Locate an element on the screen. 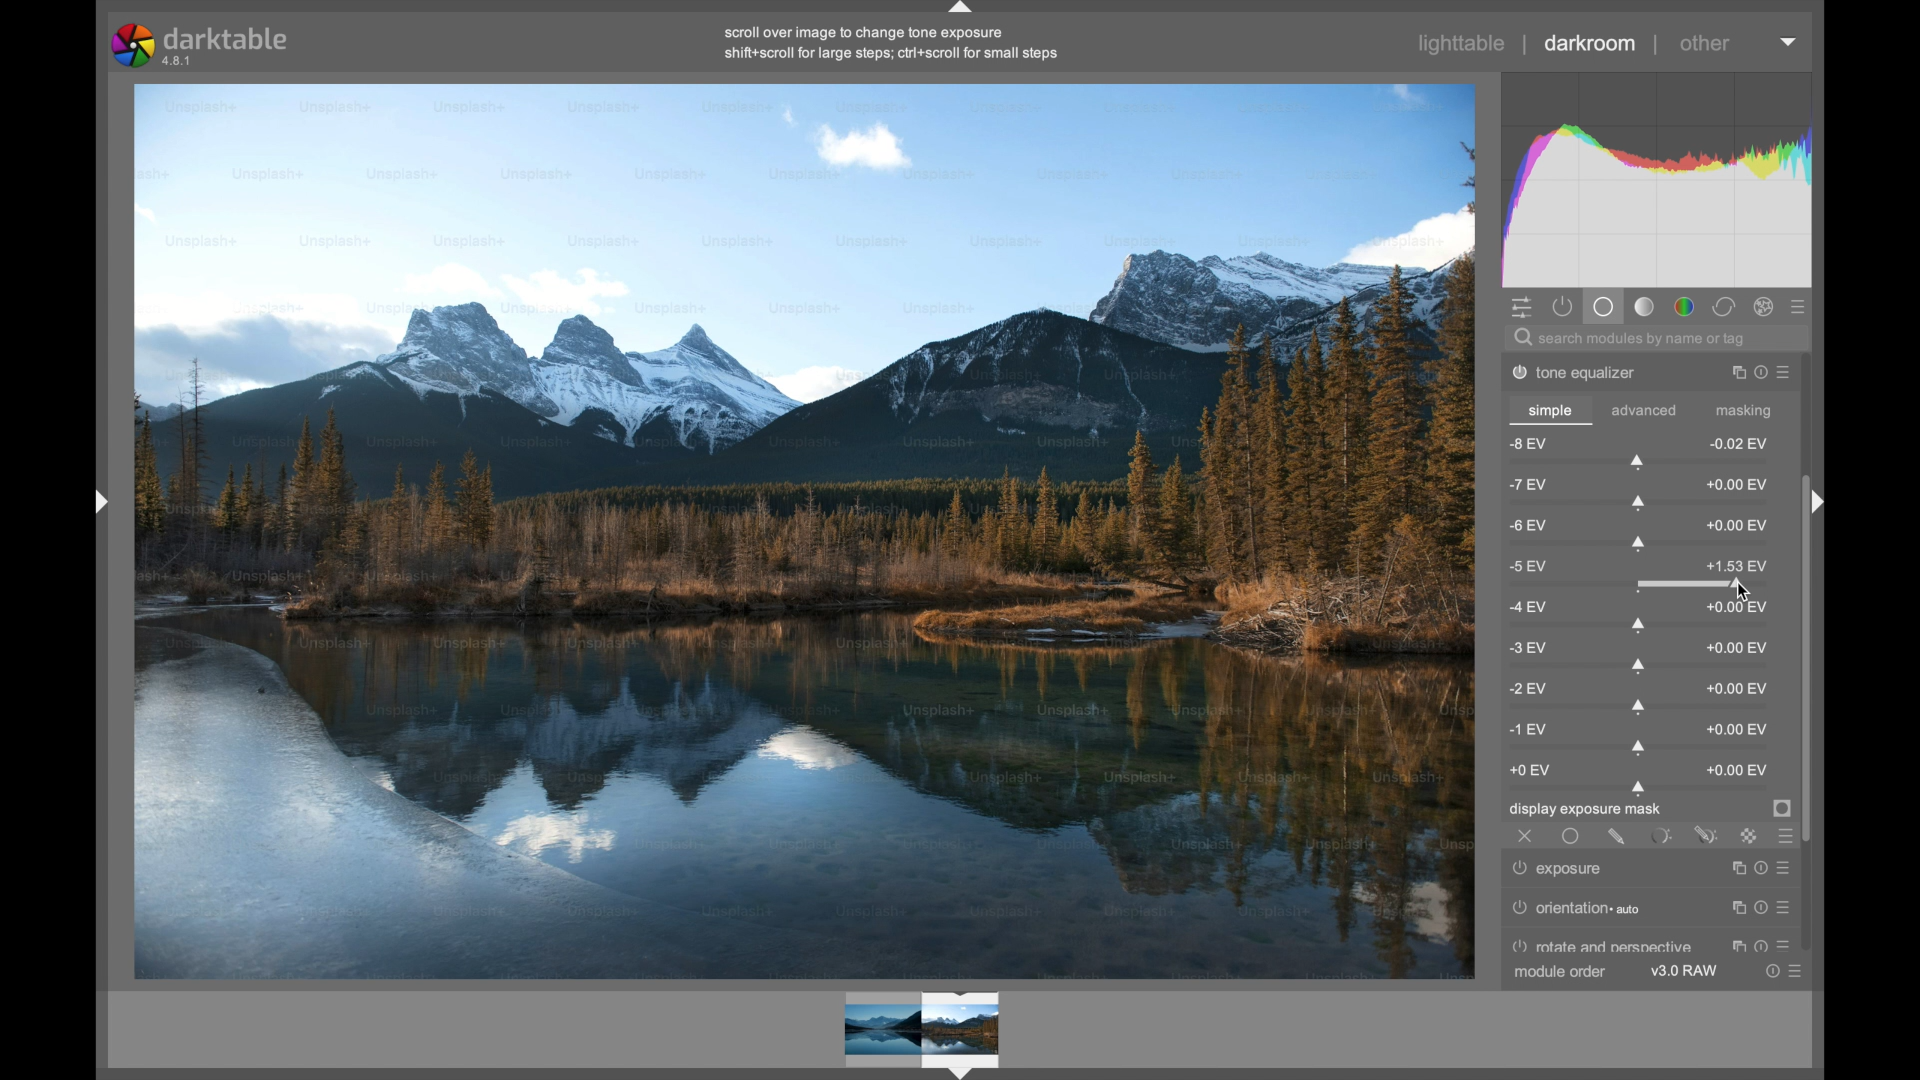  search modules by name or tag is located at coordinates (1632, 340).